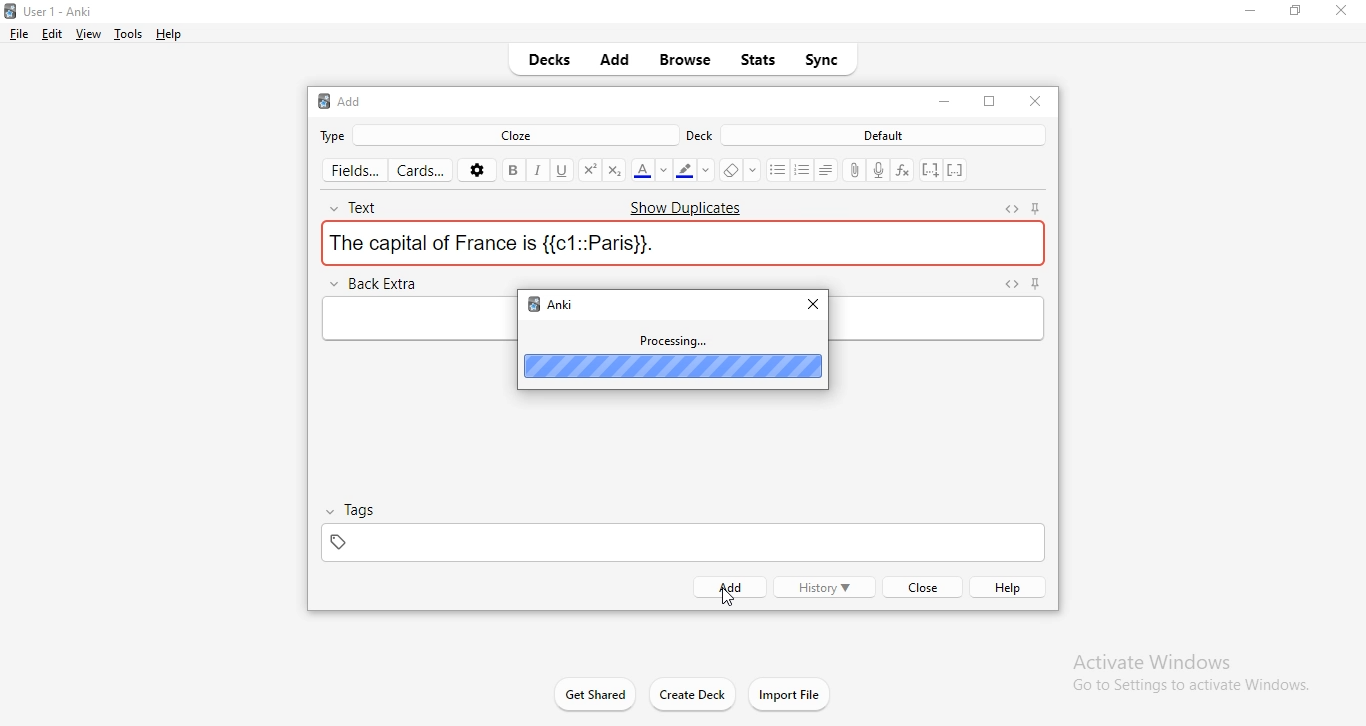  Describe the element at coordinates (1009, 284) in the screenshot. I see `expand` at that location.